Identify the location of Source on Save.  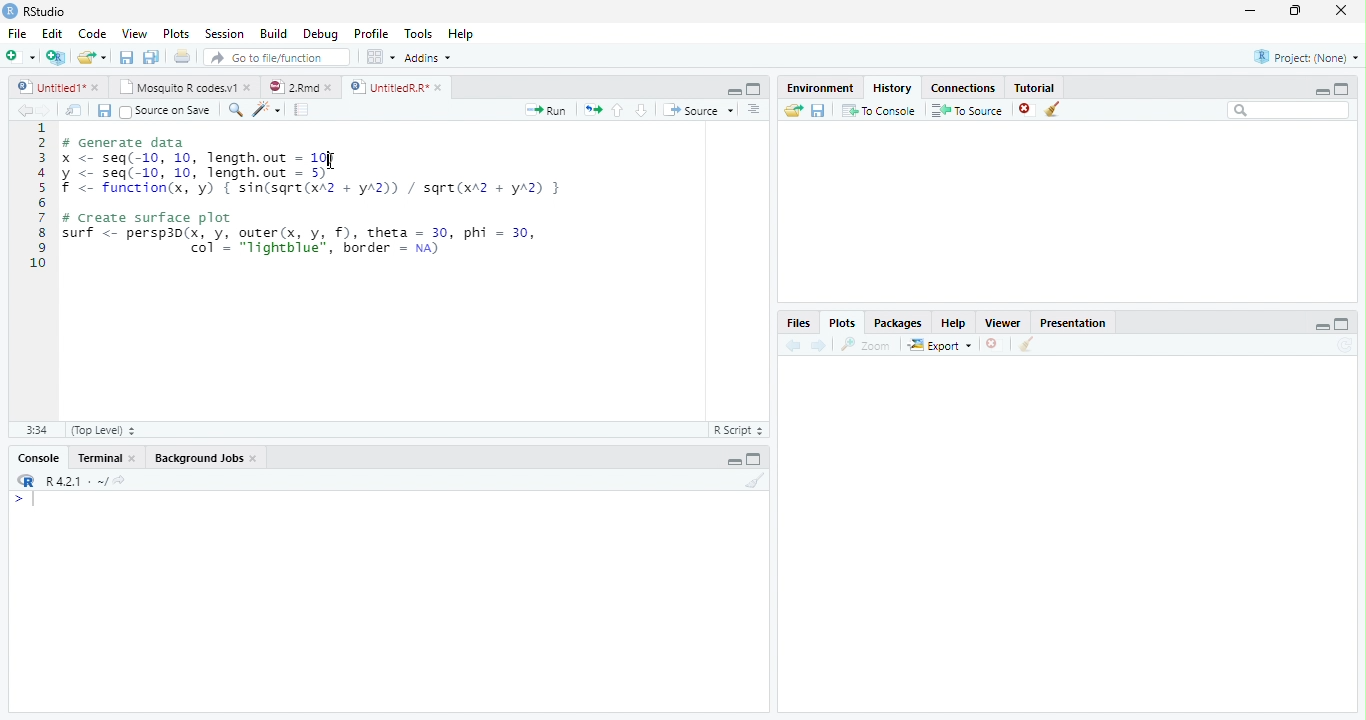
(167, 110).